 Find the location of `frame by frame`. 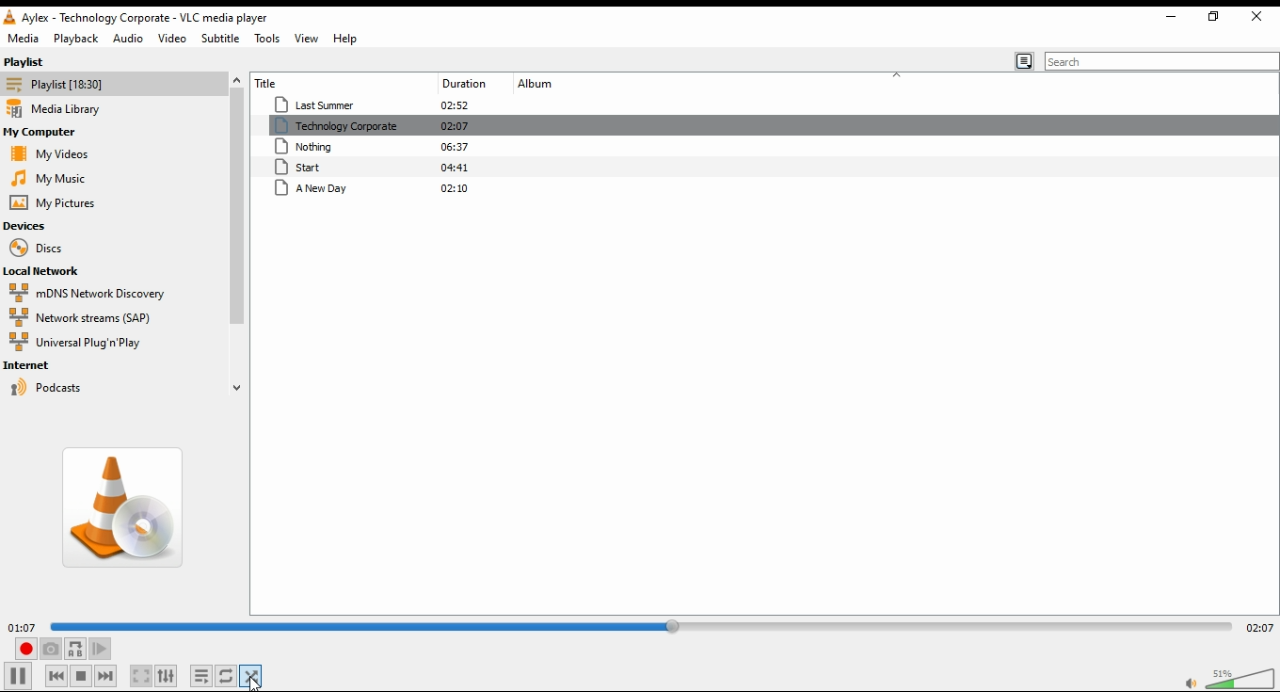

frame by frame is located at coordinates (103, 649).